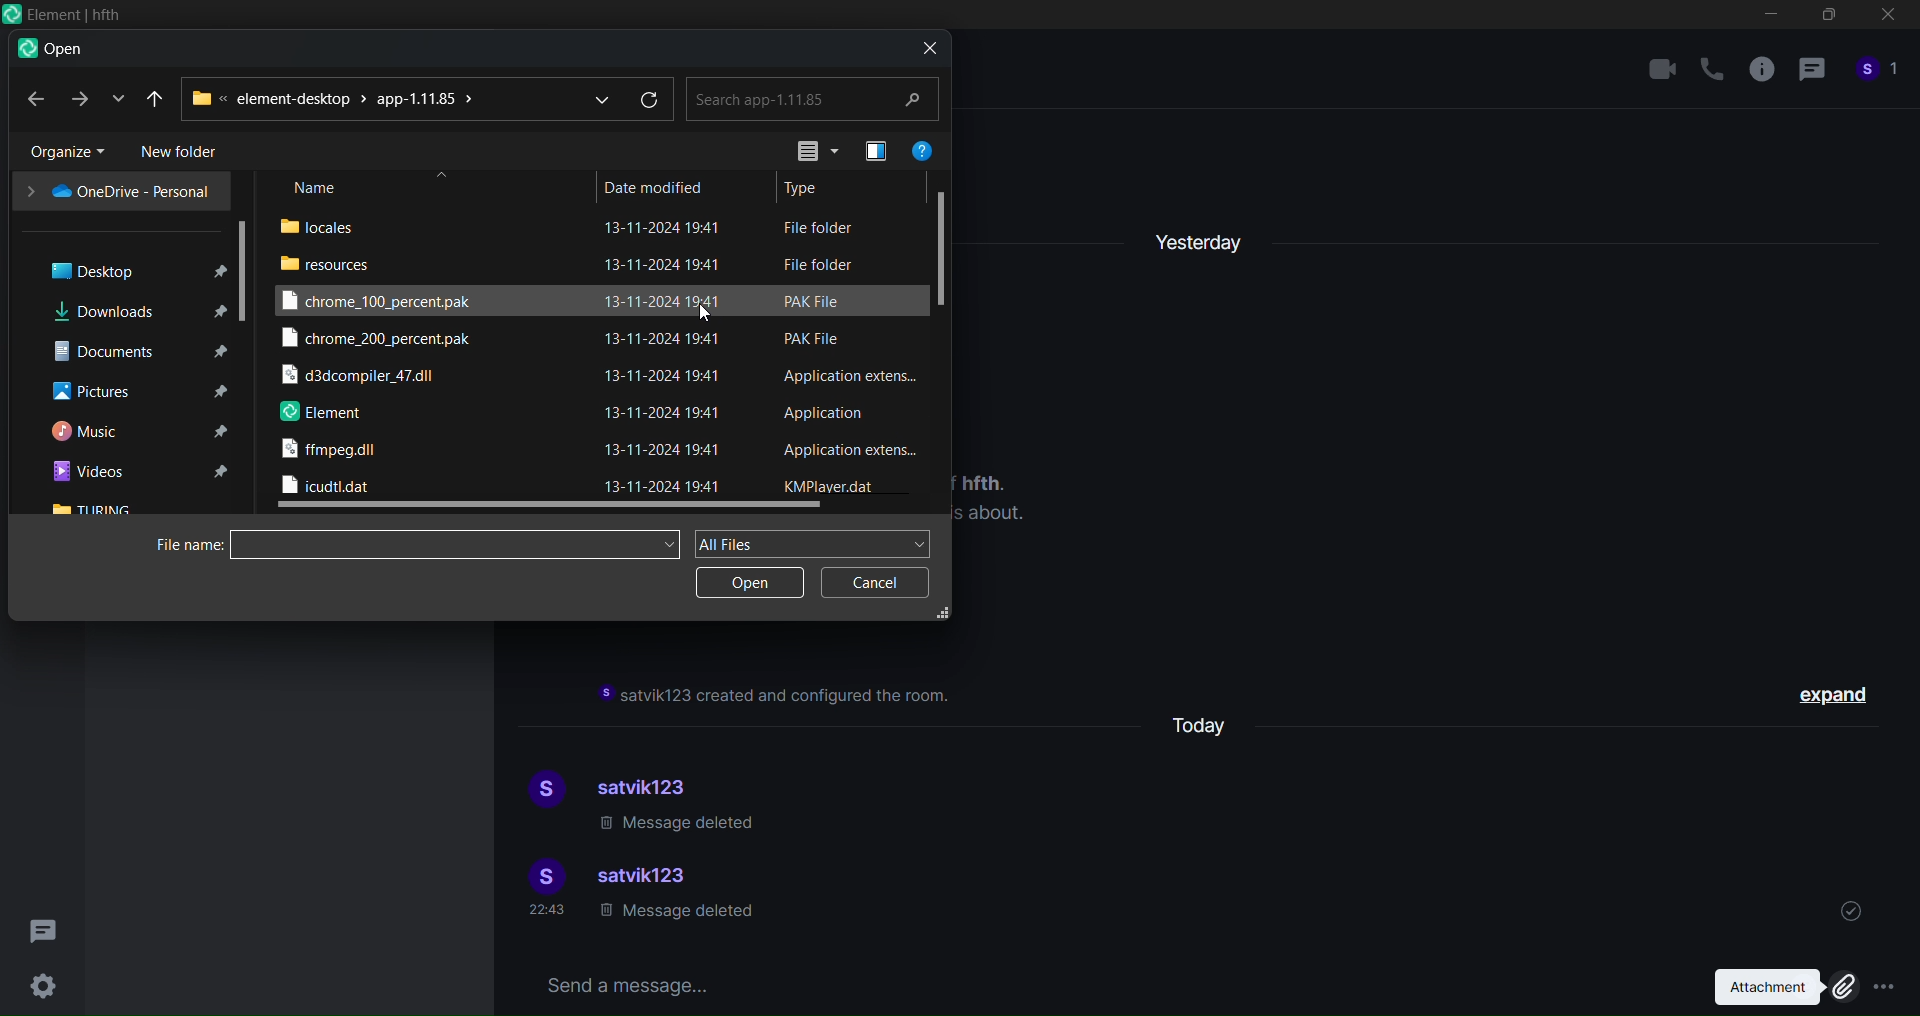 The width and height of the screenshot is (1920, 1016). Describe the element at coordinates (133, 310) in the screenshot. I see `downloads` at that location.